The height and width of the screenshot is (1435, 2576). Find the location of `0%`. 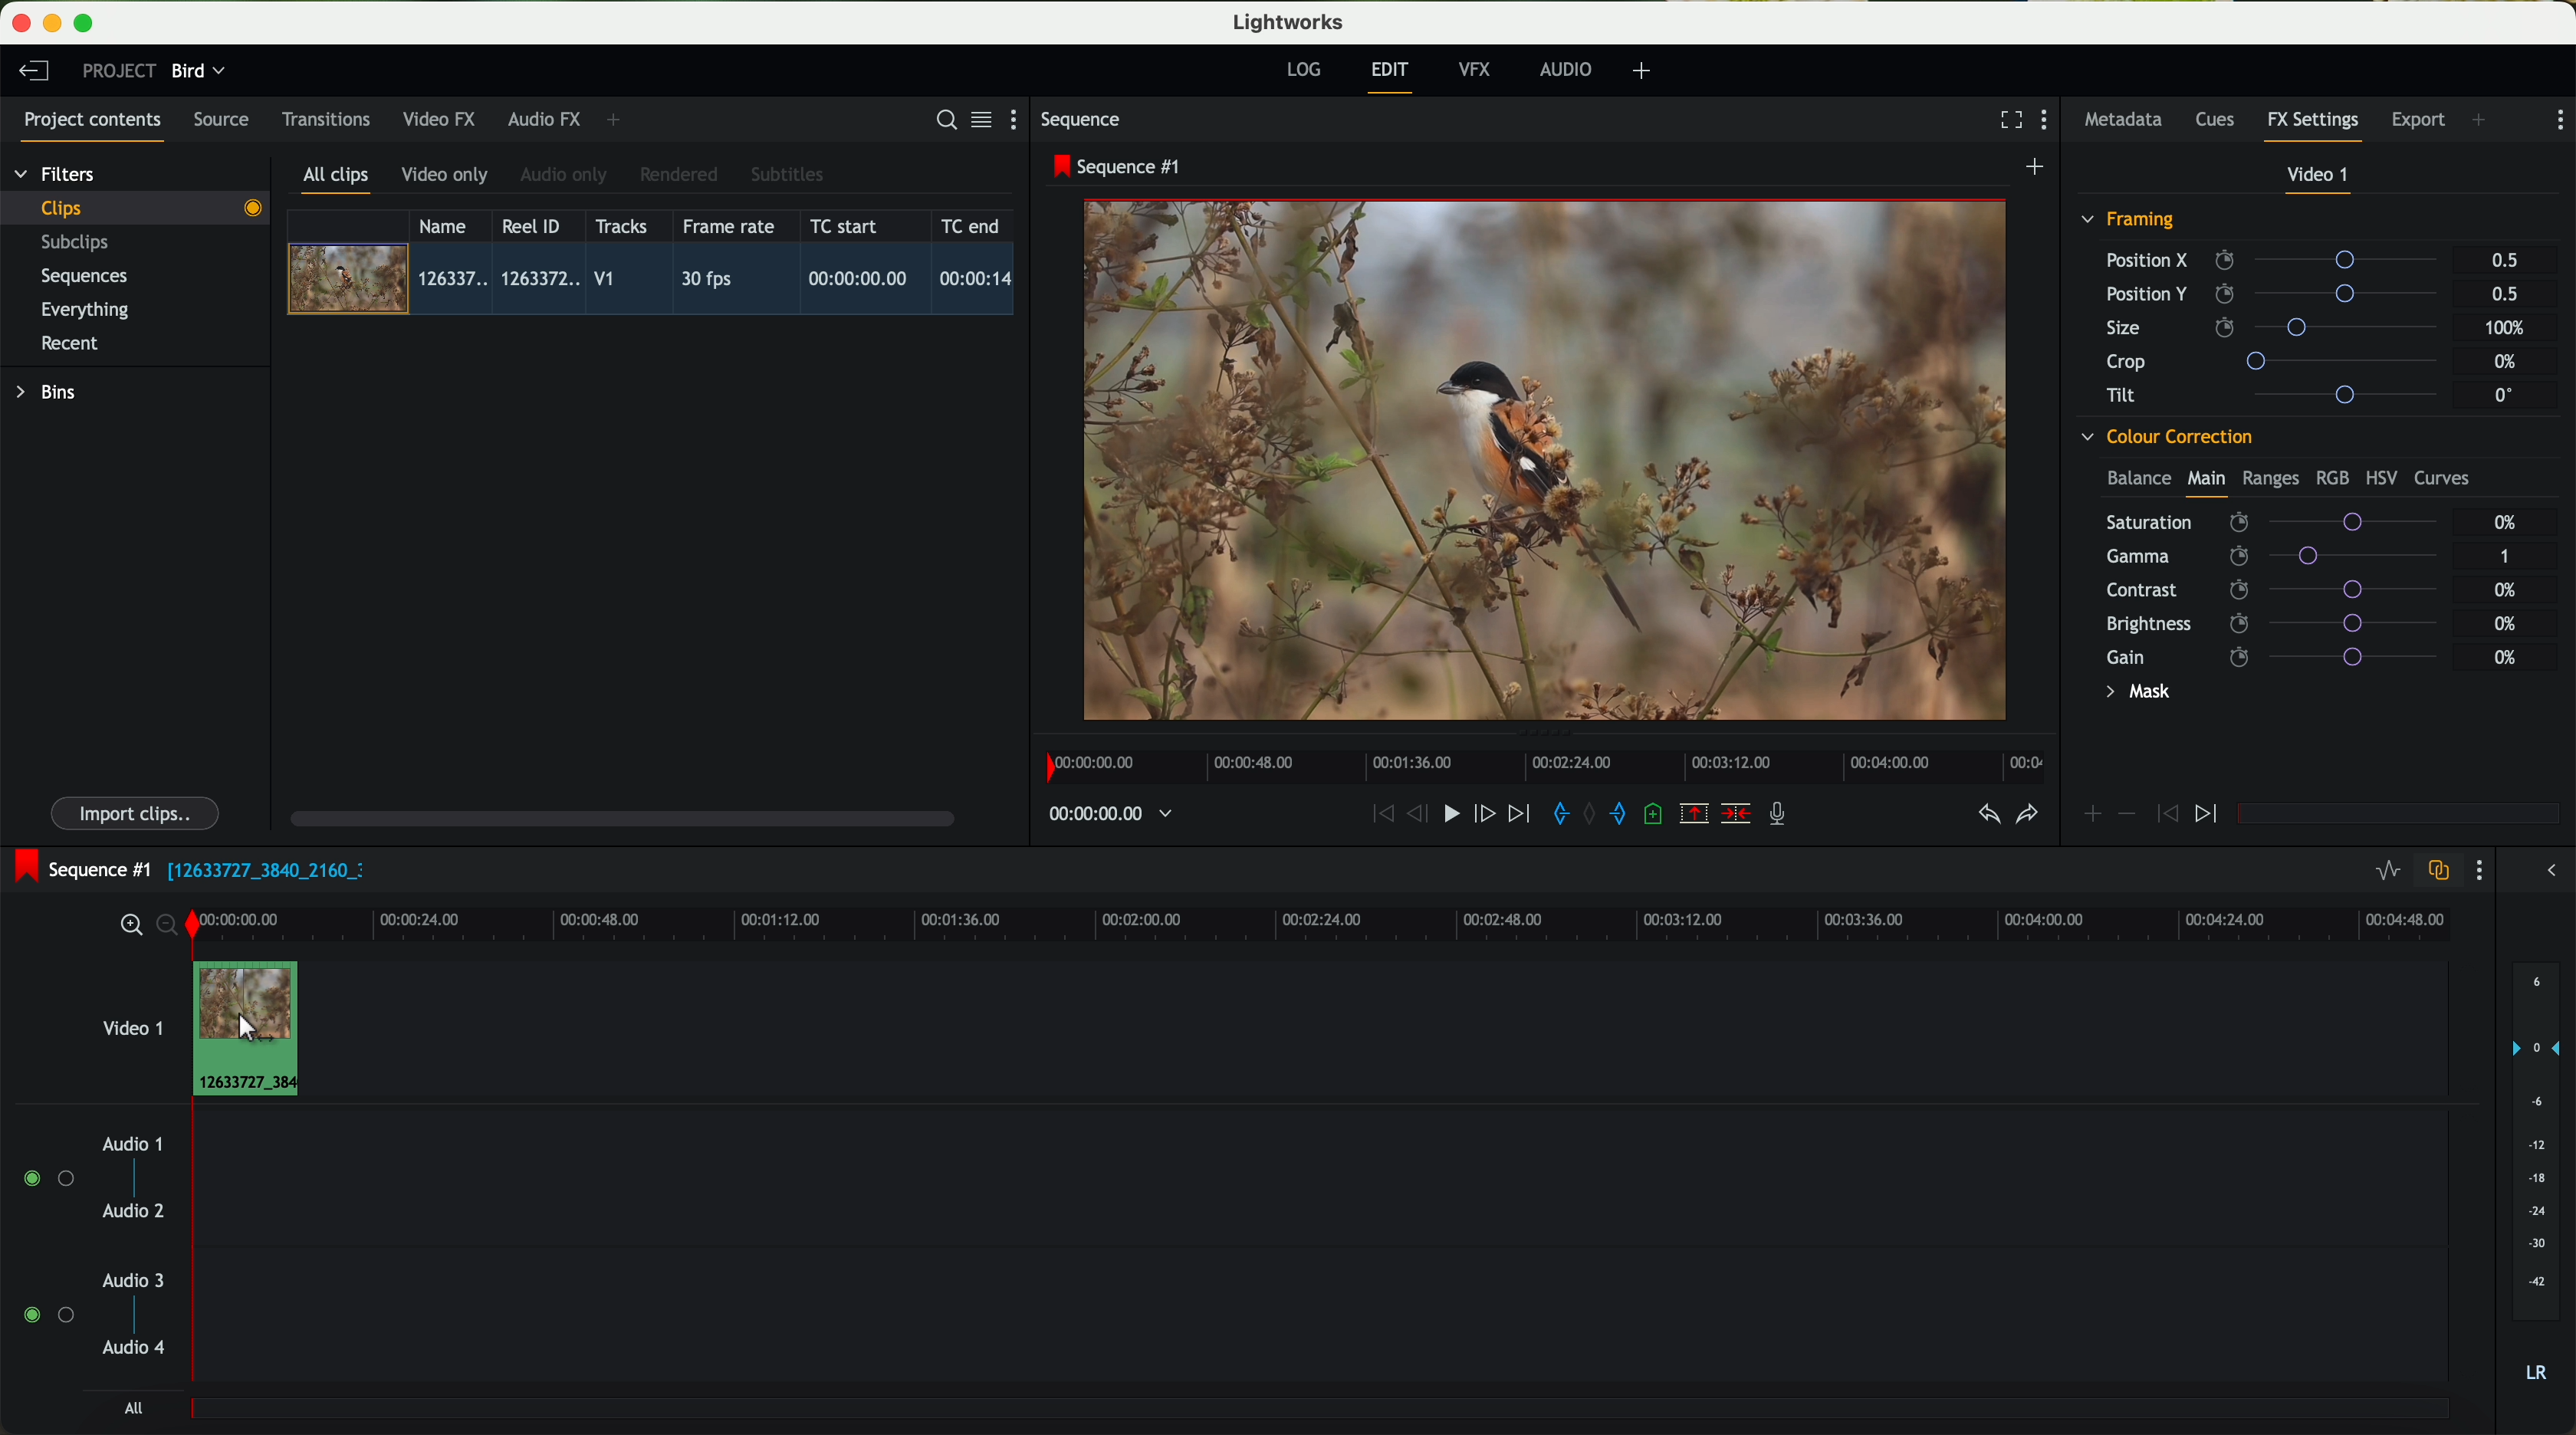

0% is located at coordinates (2506, 657).